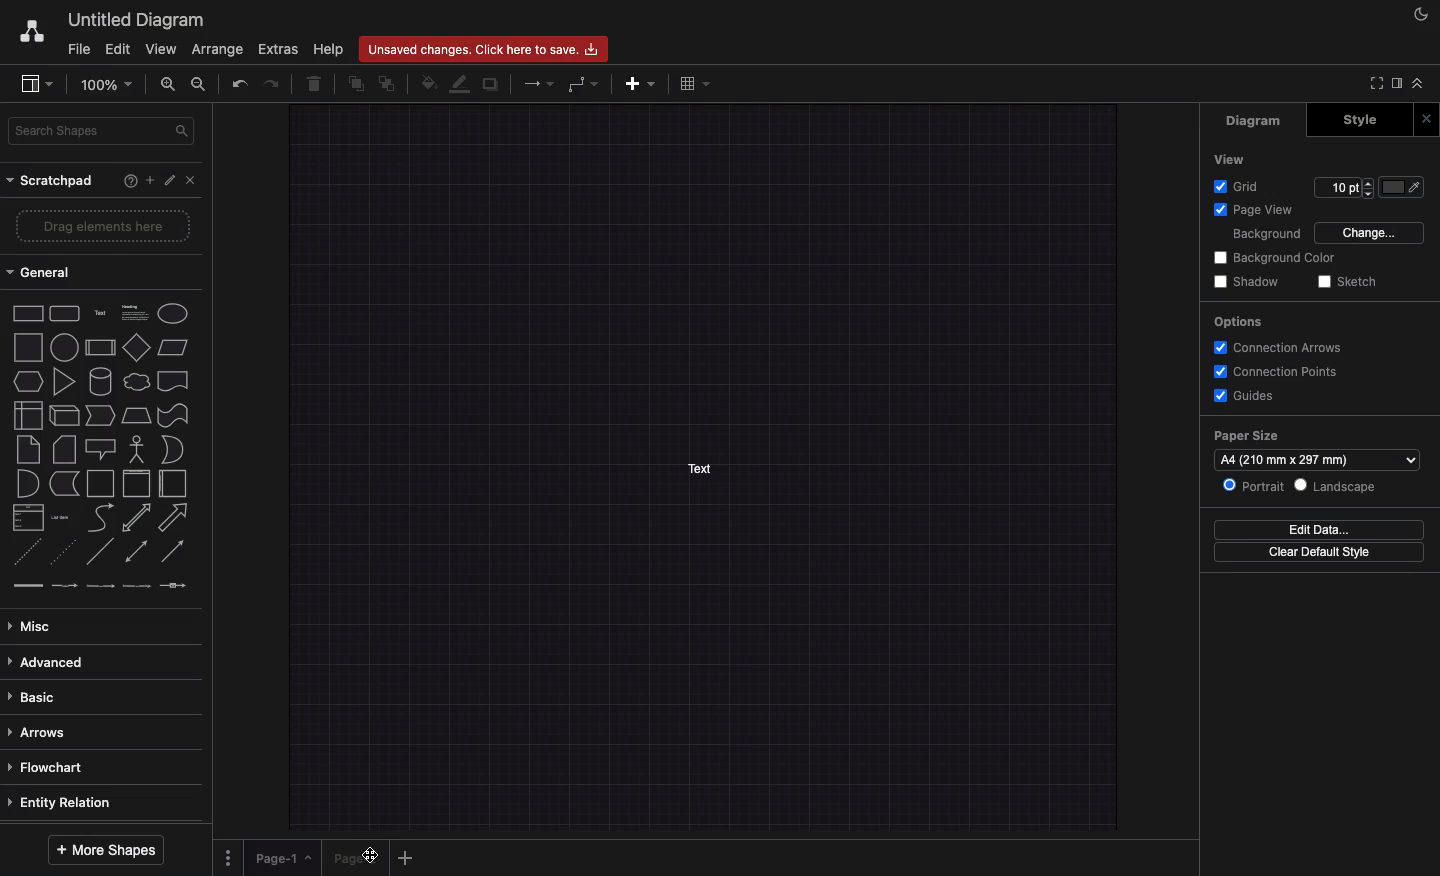  What do you see at coordinates (699, 85) in the screenshot?
I see `Table` at bounding box center [699, 85].